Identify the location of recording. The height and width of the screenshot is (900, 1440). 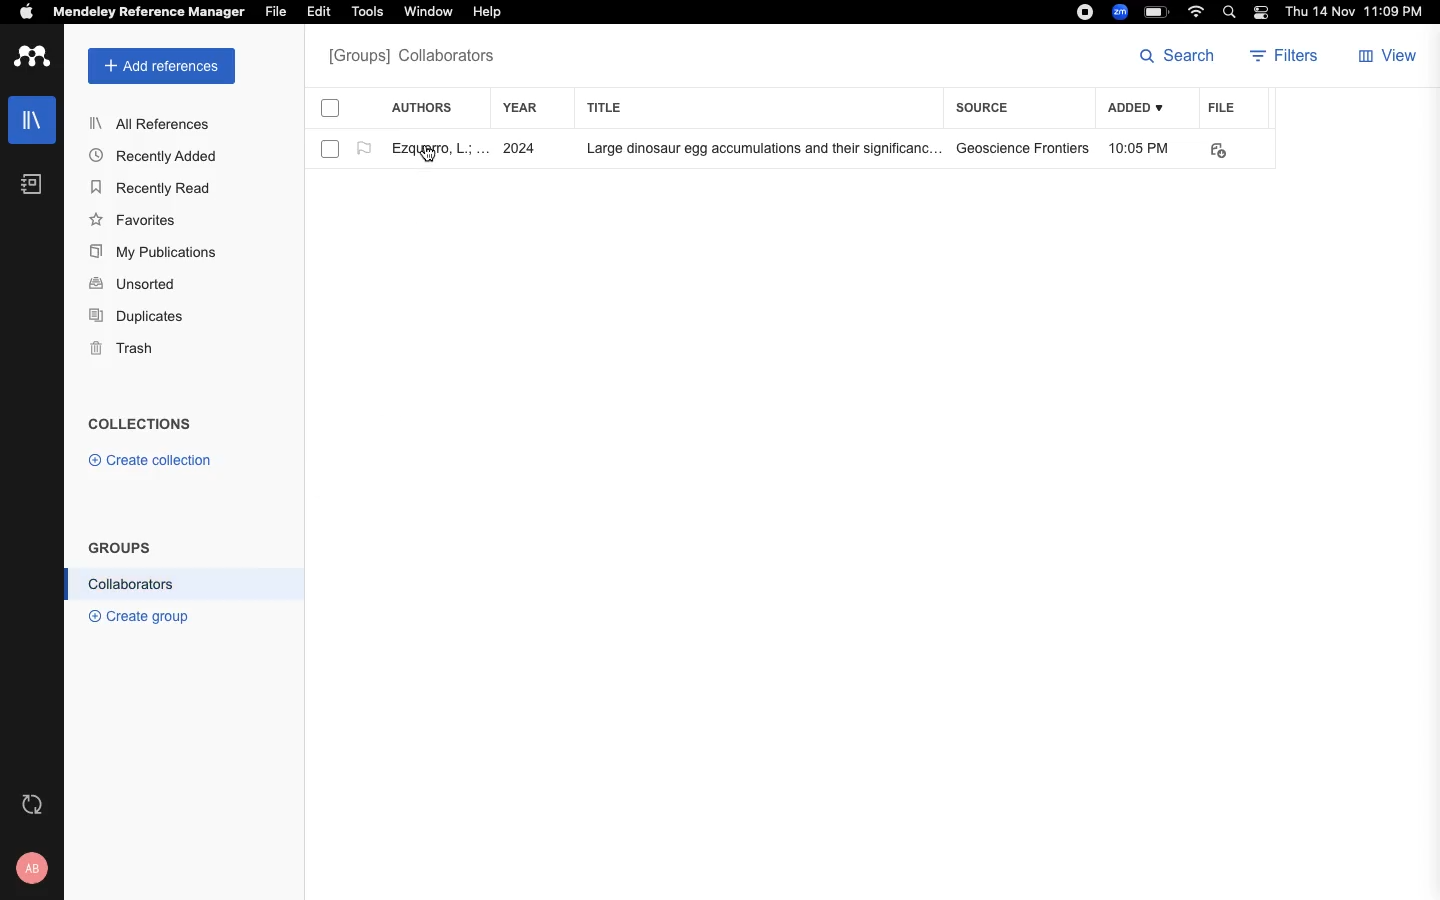
(1082, 13).